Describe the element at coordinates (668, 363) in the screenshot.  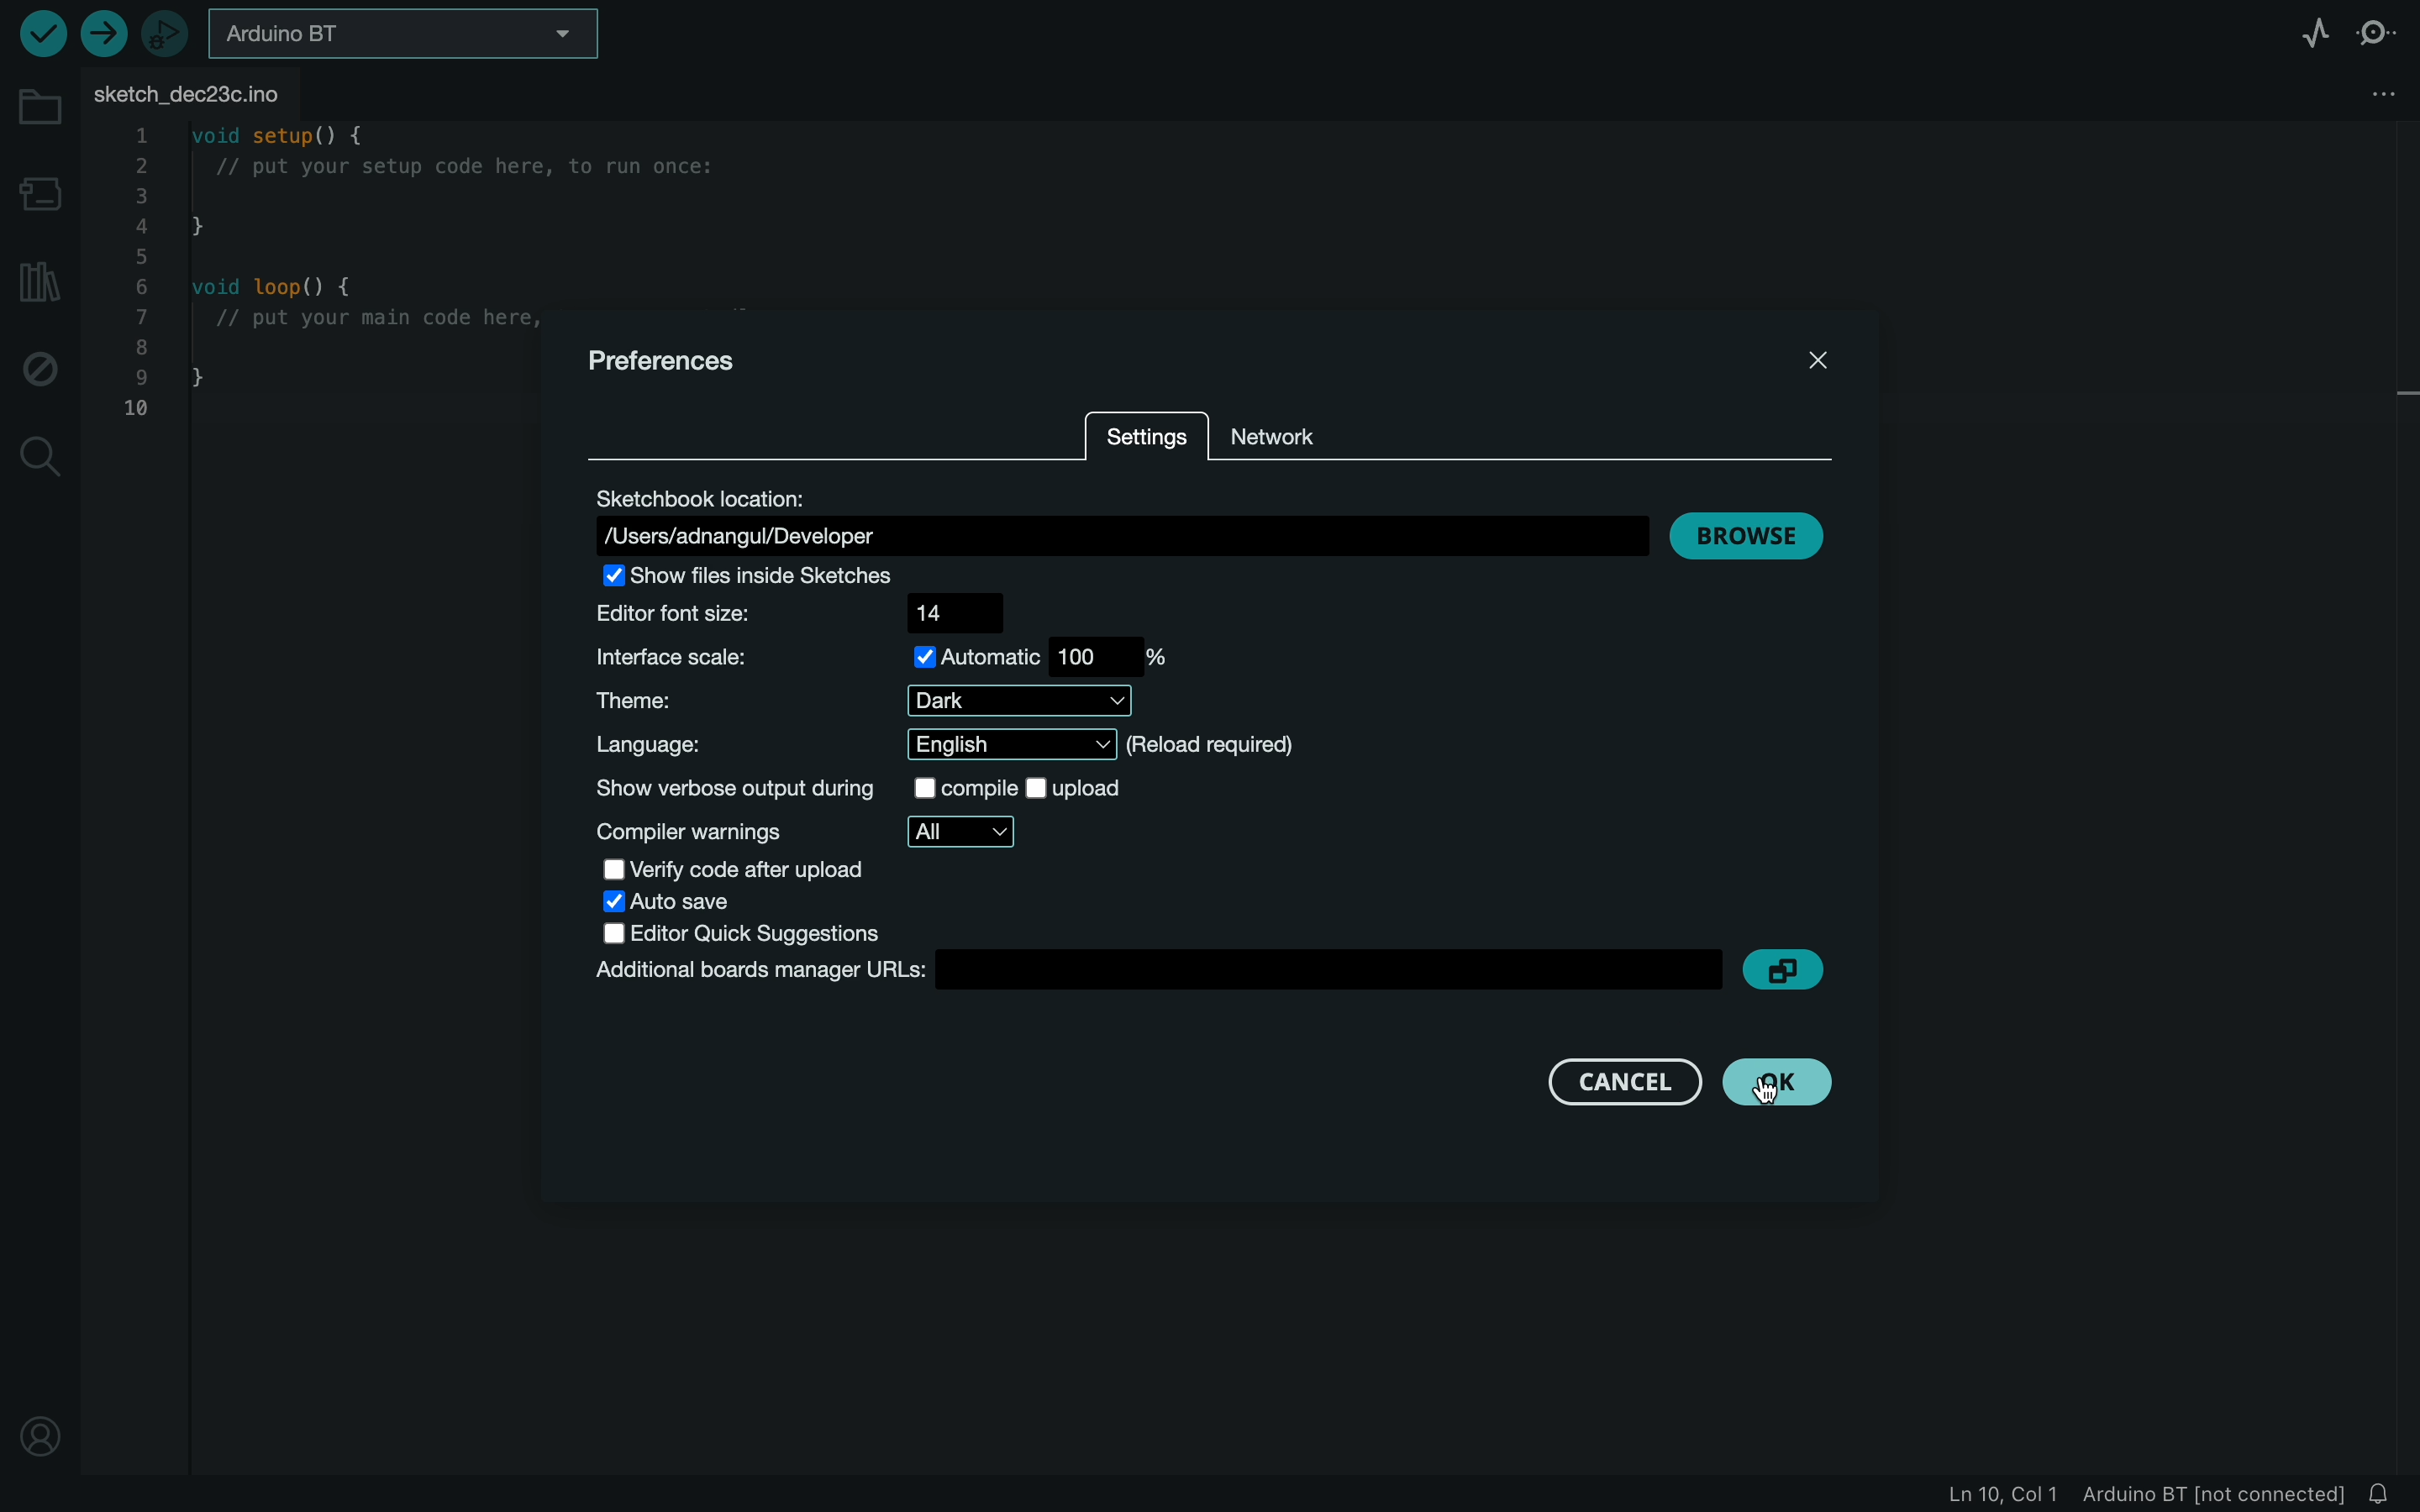
I see `preferences` at that location.